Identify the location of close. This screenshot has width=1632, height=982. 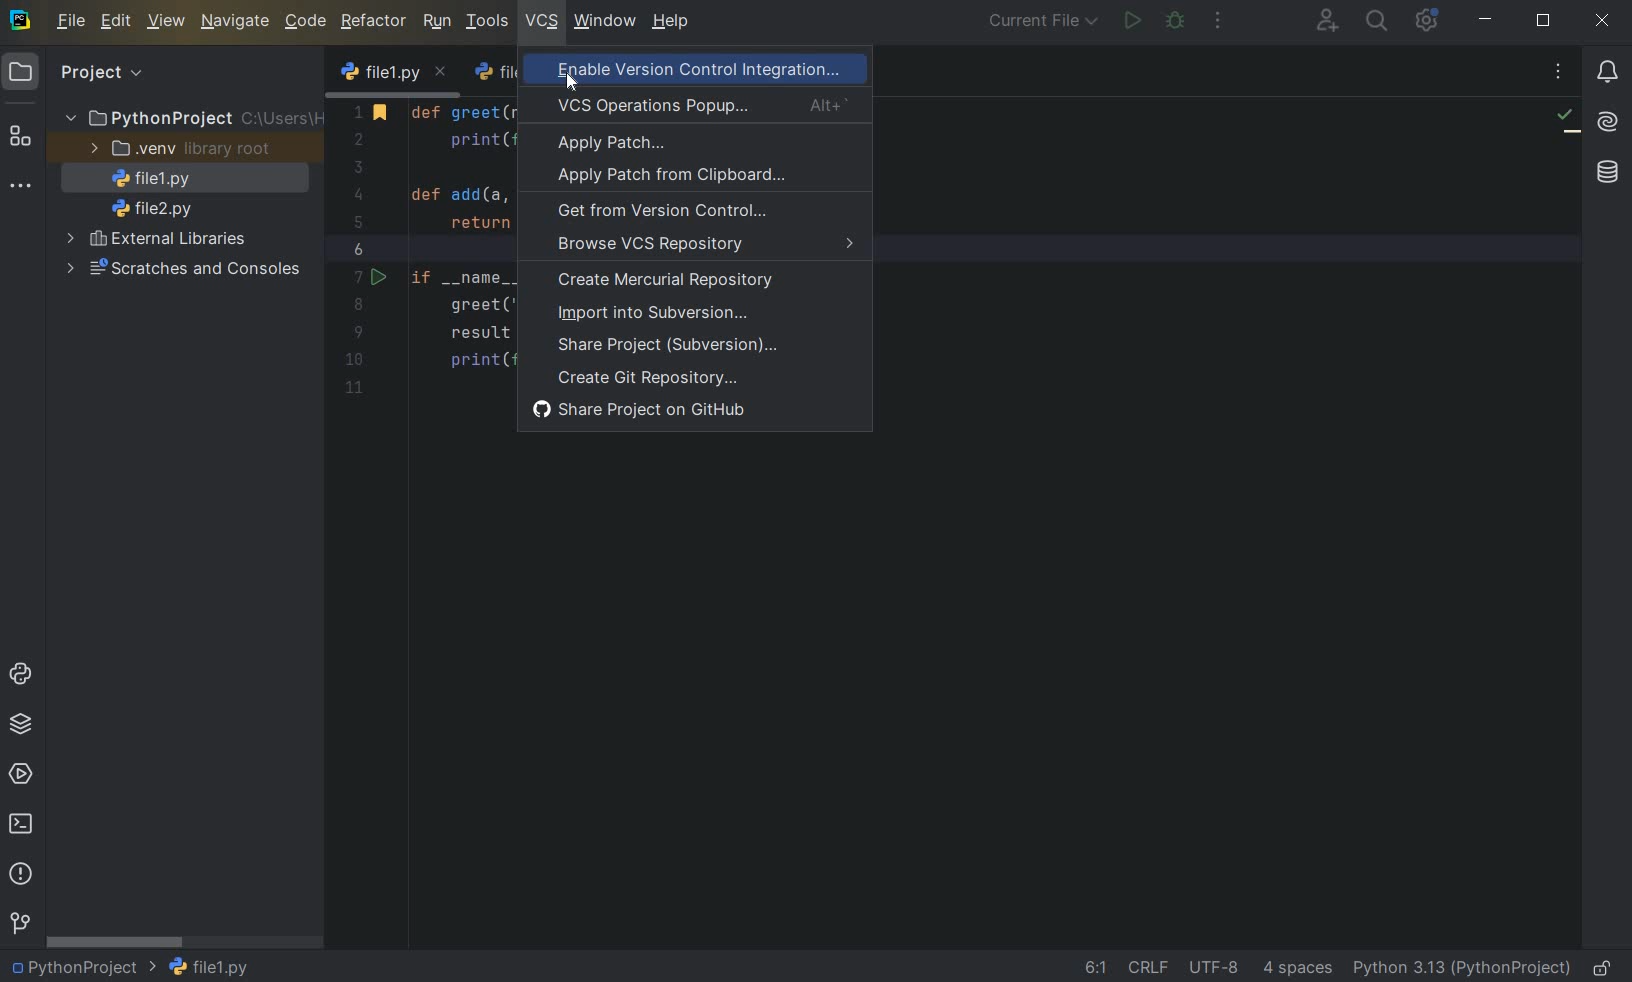
(1605, 21).